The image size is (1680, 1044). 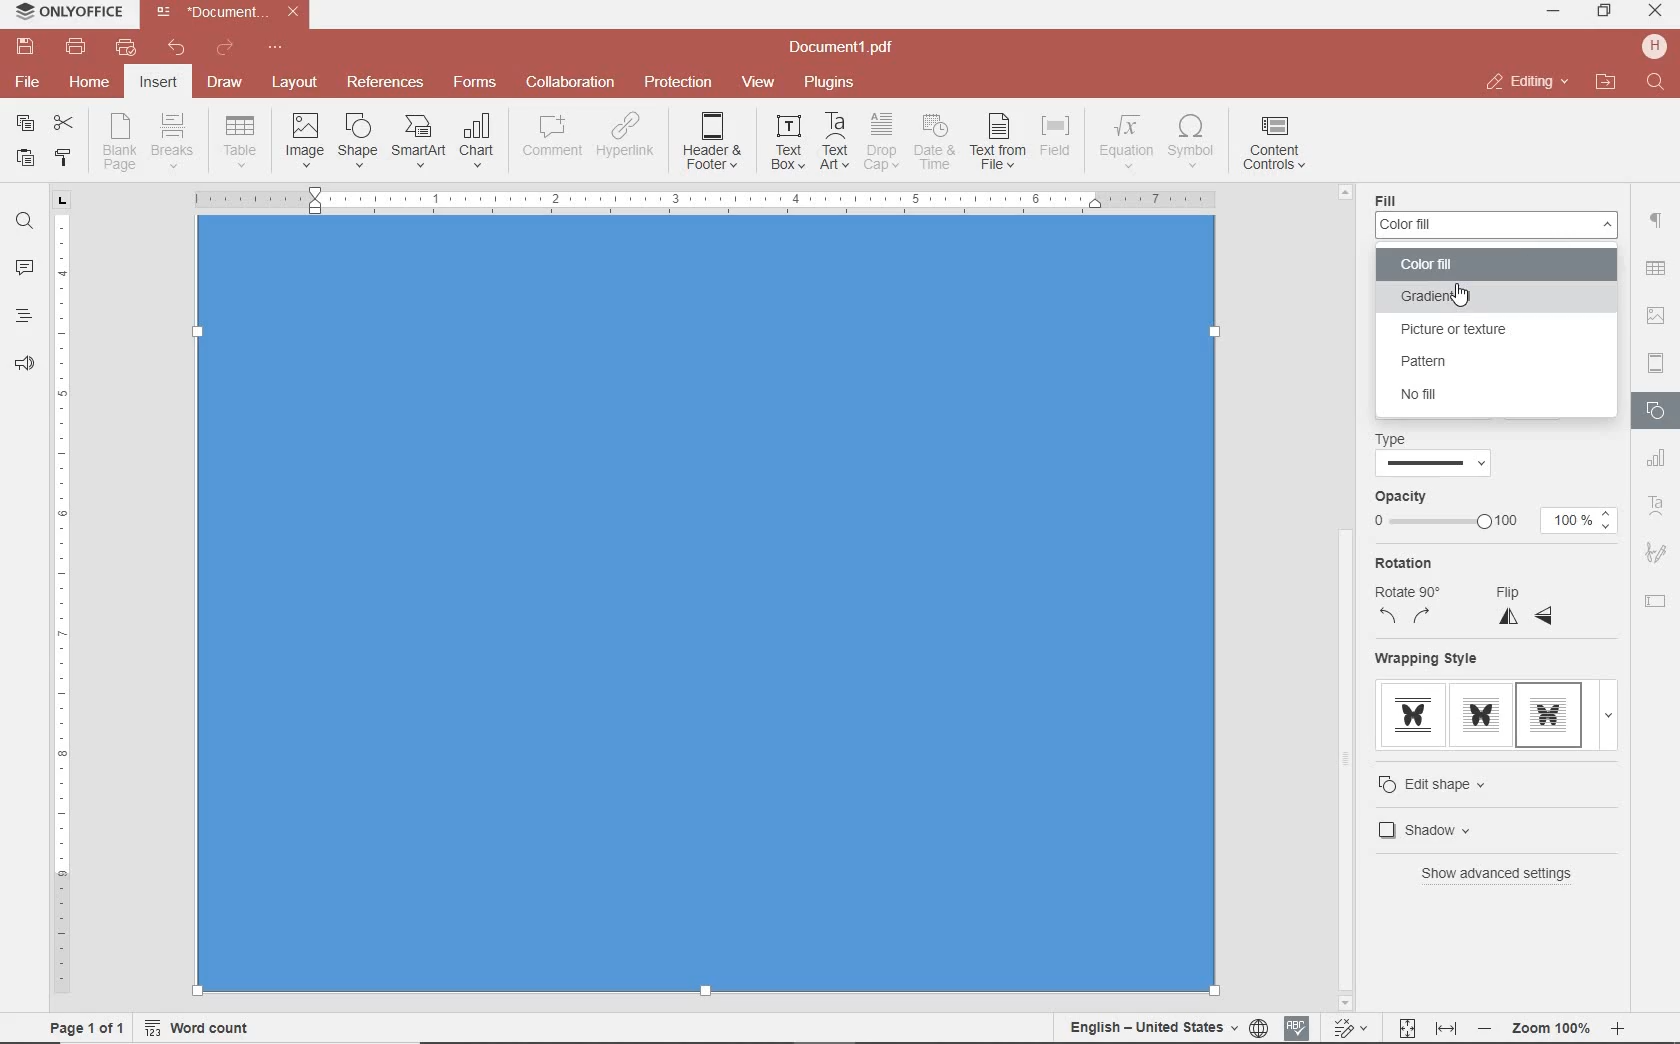 I want to click on home, so click(x=87, y=81).